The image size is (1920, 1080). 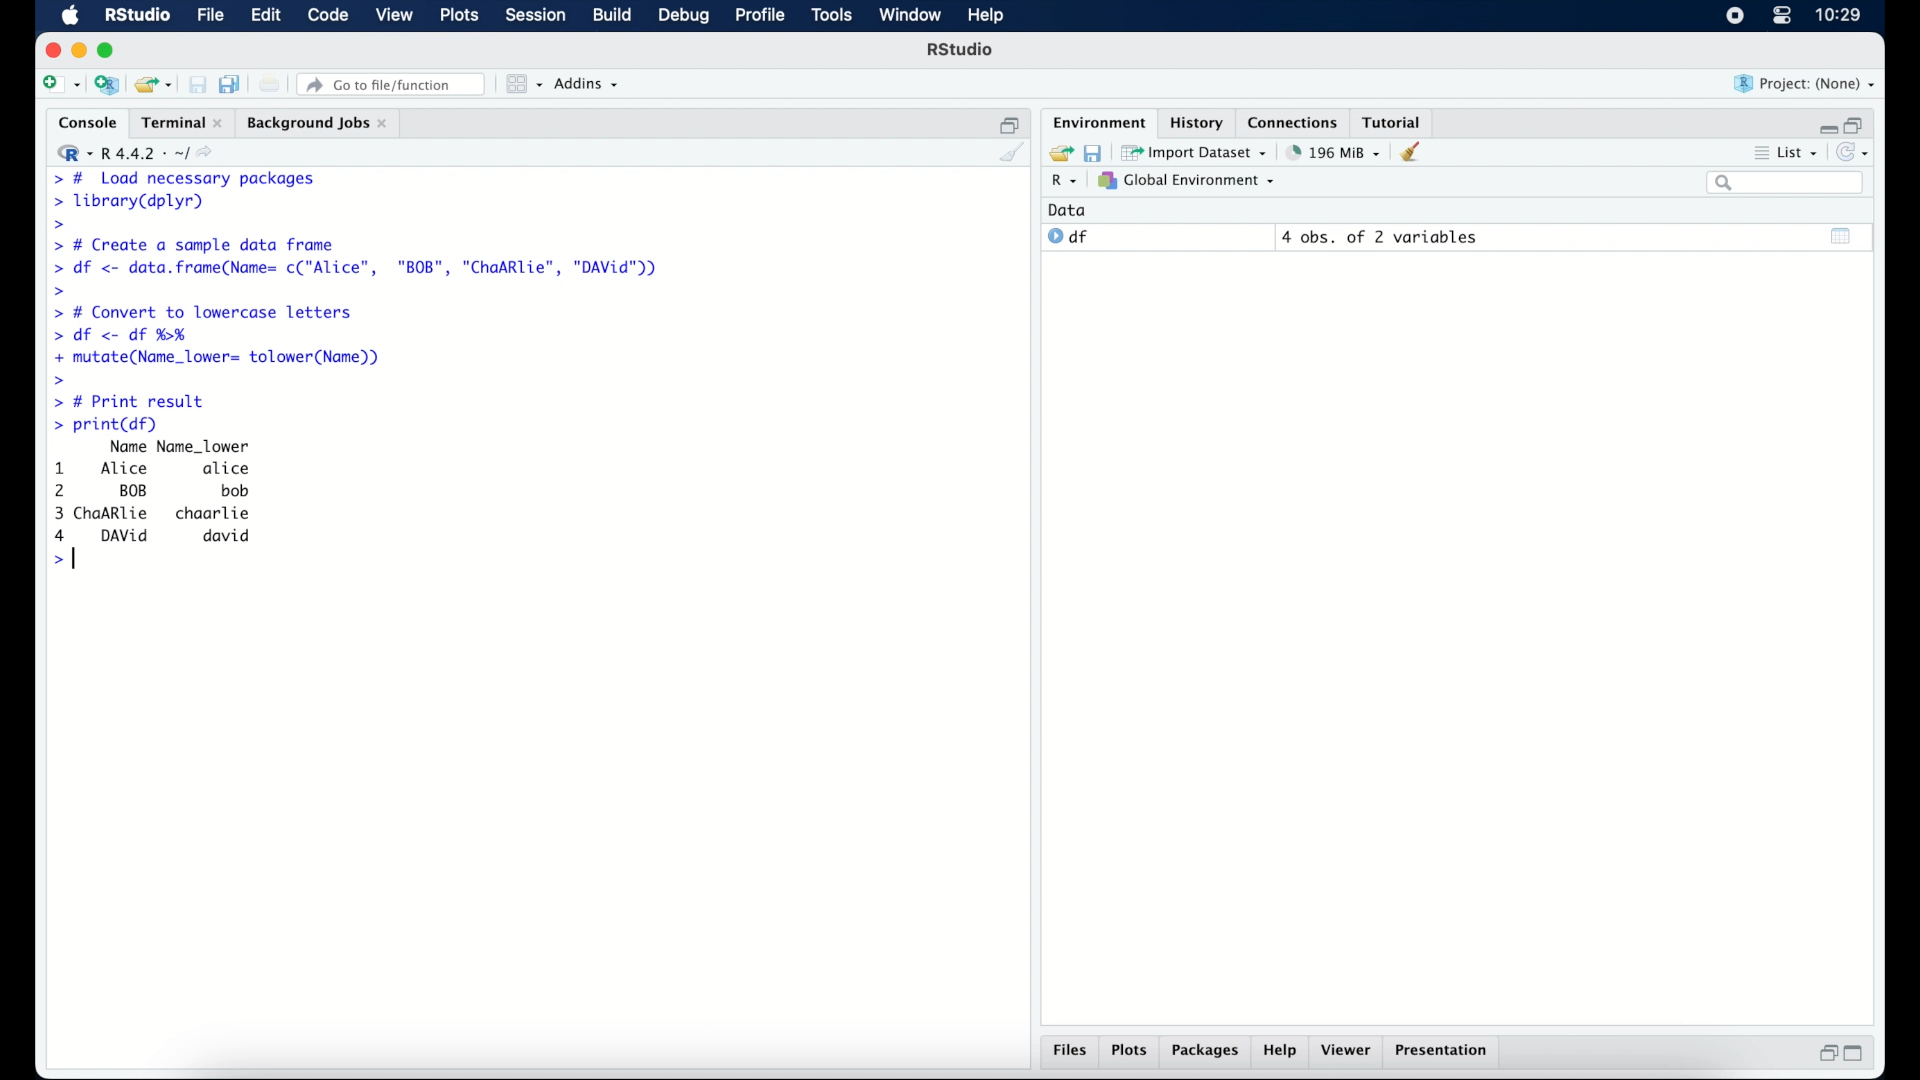 I want to click on environment, so click(x=1096, y=121).